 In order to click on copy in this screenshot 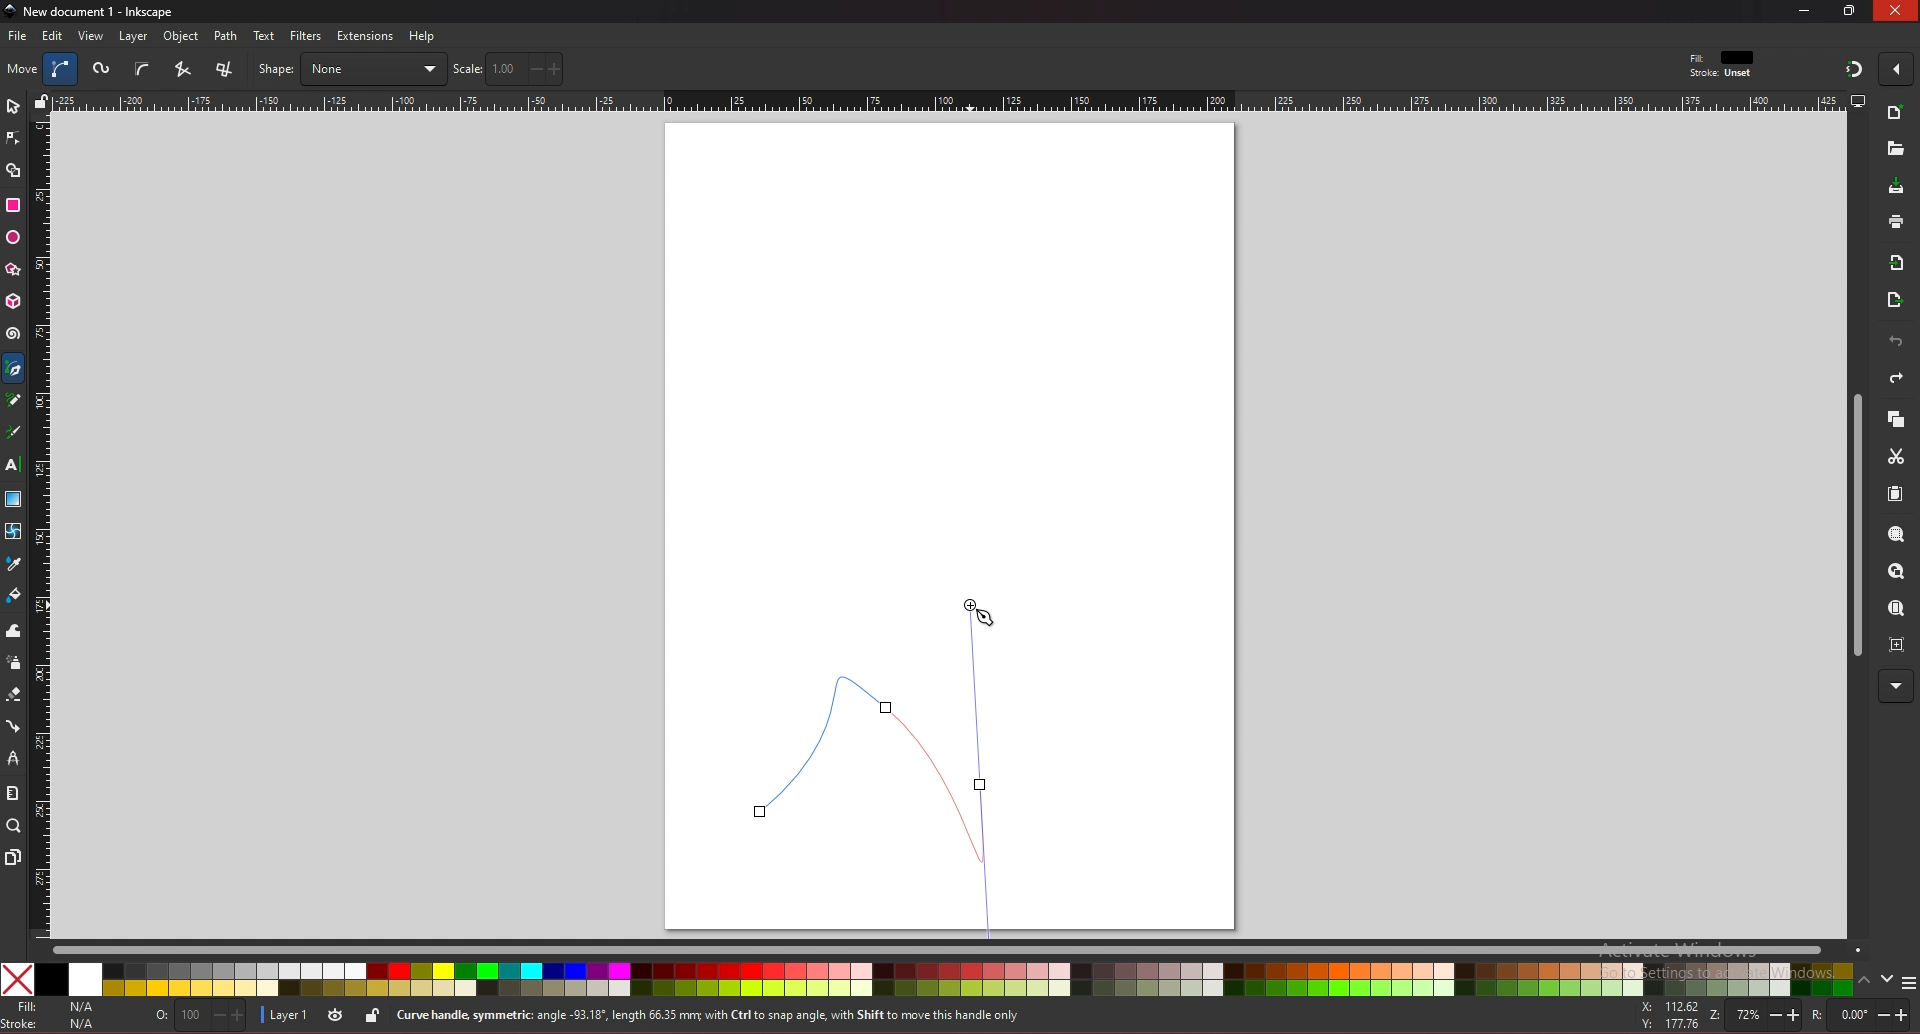, I will do `click(1895, 420)`.